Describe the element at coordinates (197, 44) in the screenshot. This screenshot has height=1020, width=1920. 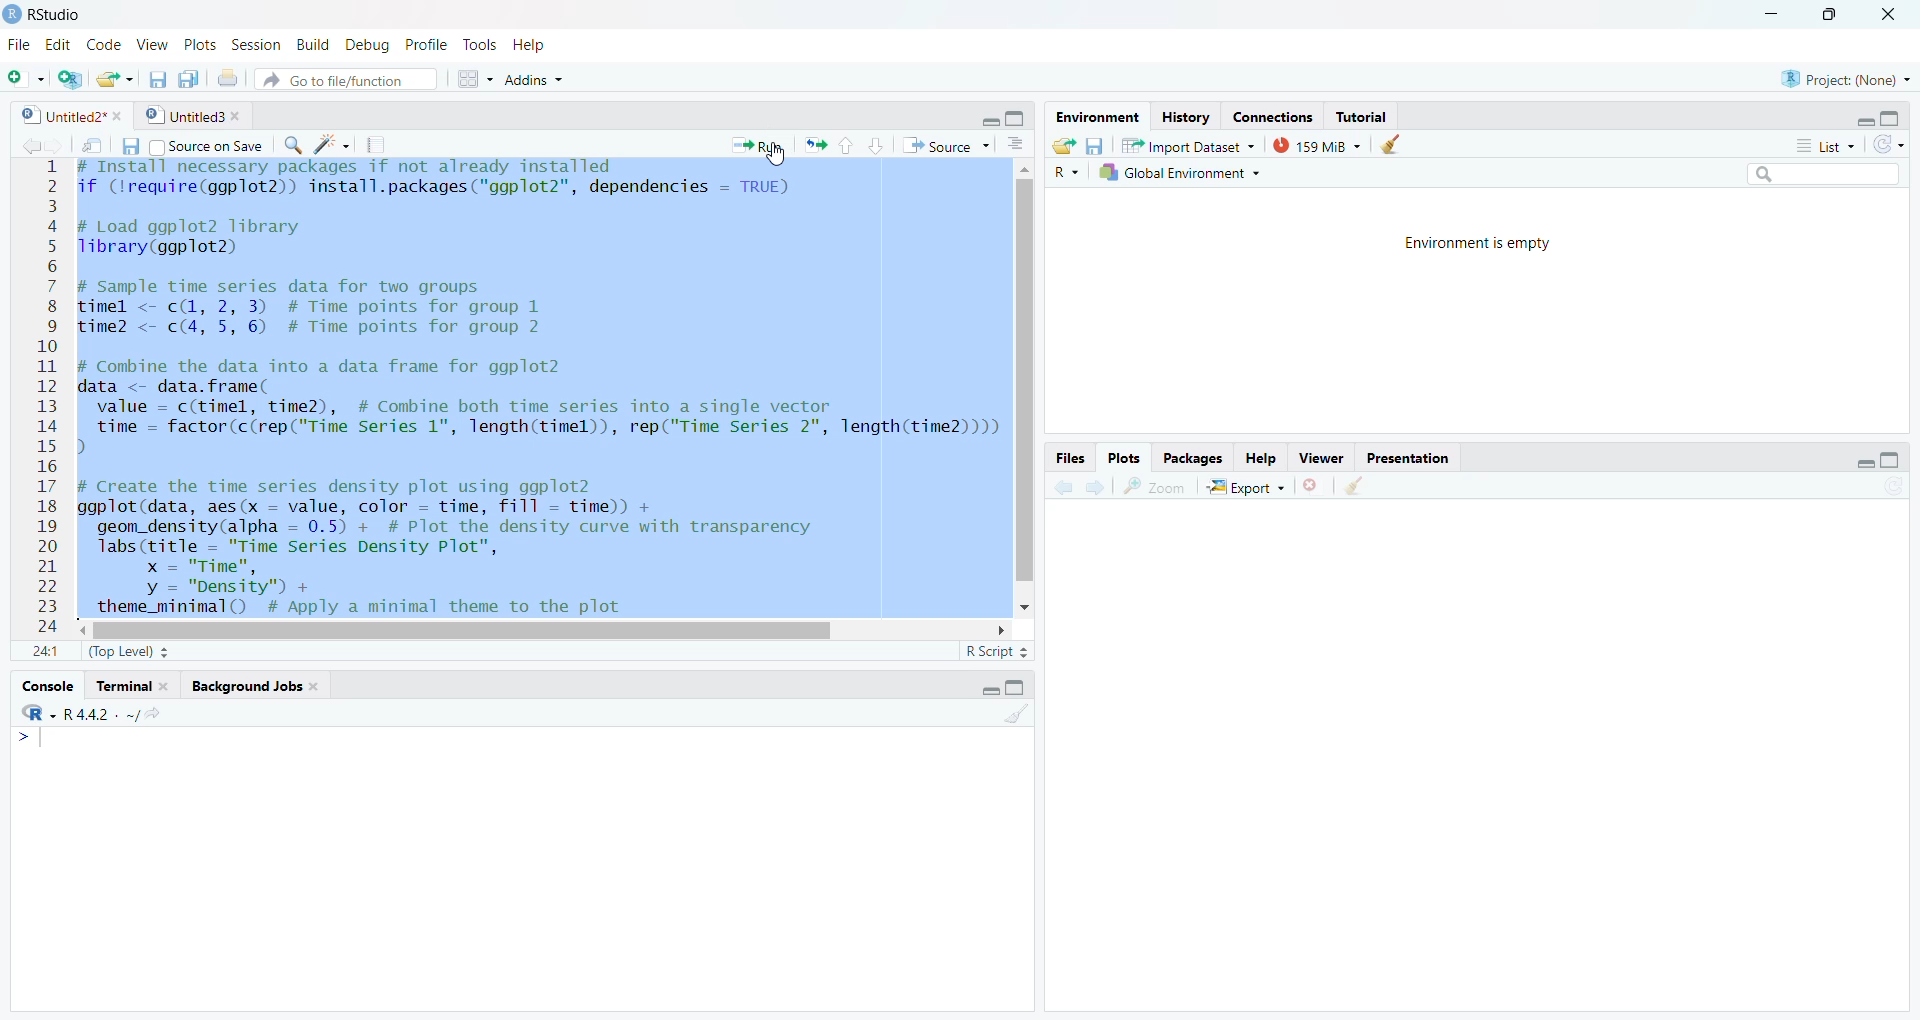
I see `Plots` at that location.